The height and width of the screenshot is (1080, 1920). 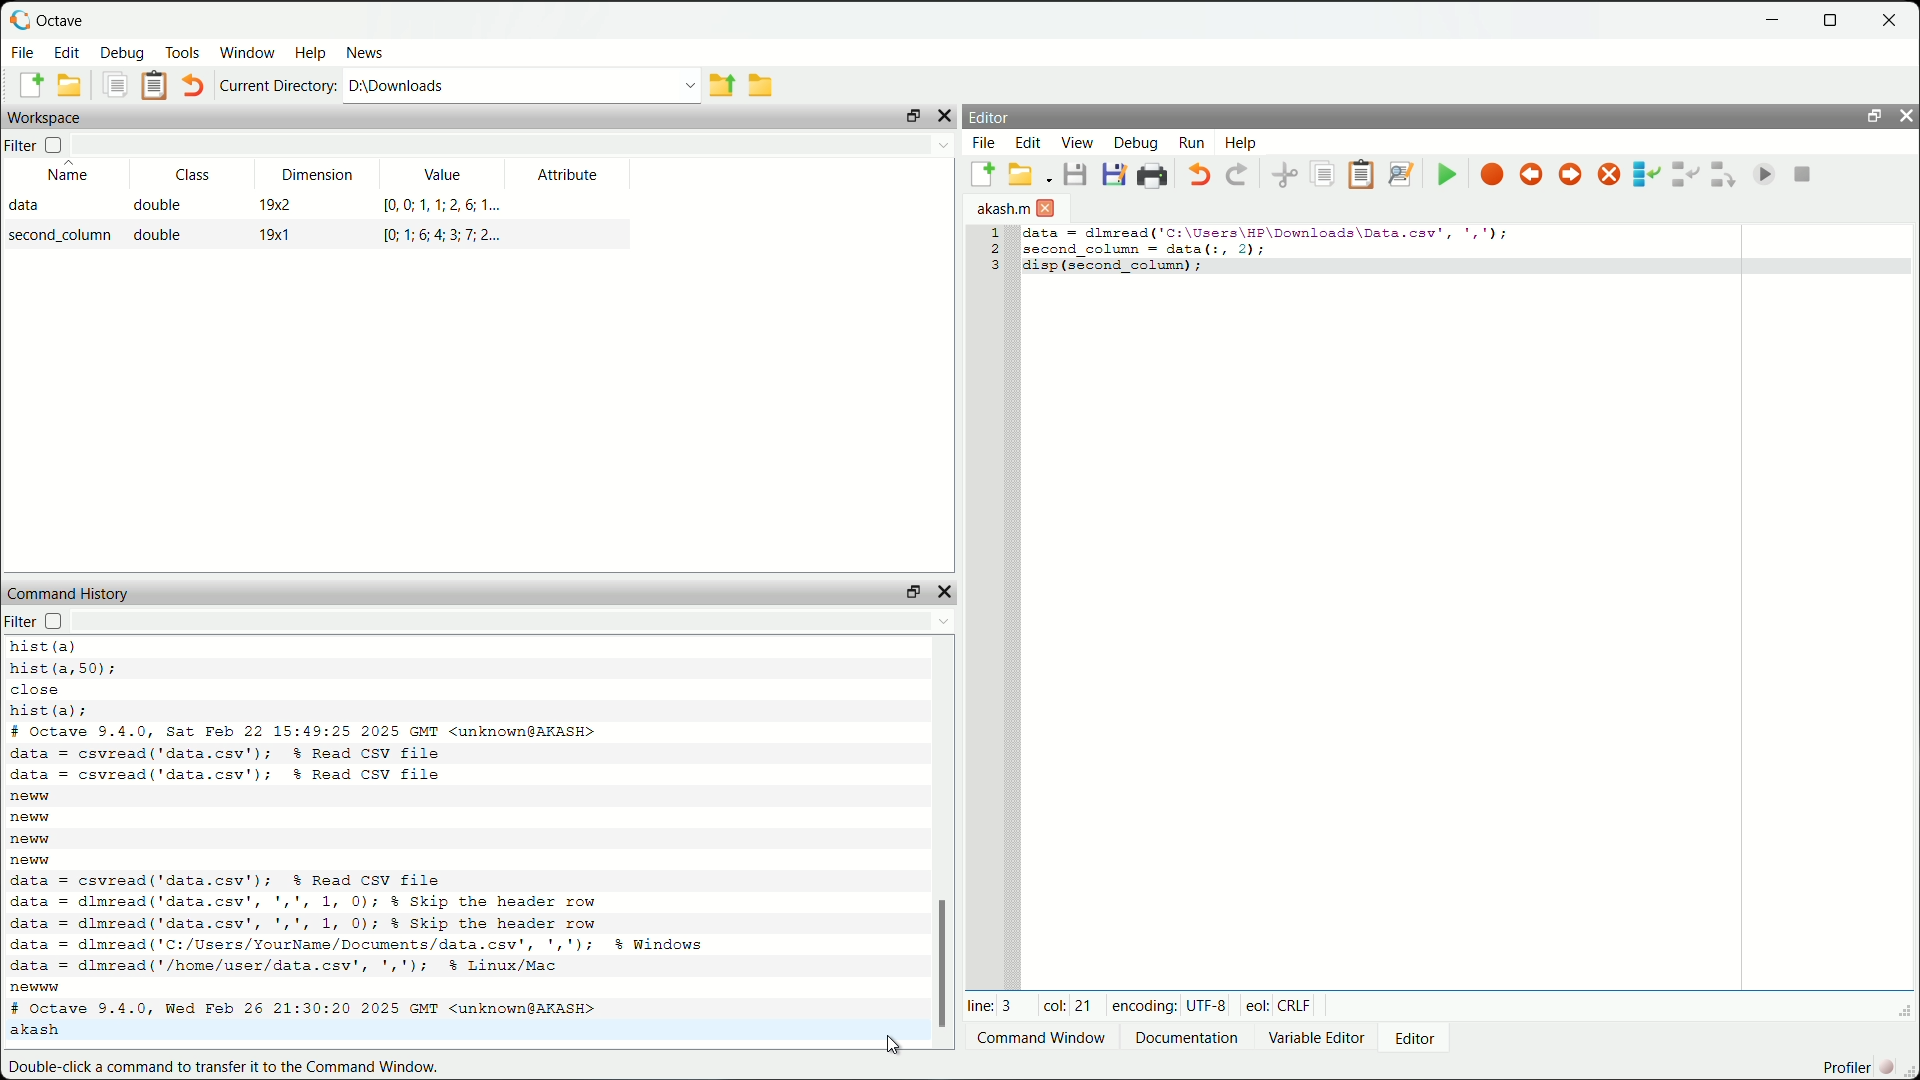 What do you see at coordinates (1895, 15) in the screenshot?
I see `close` at bounding box center [1895, 15].